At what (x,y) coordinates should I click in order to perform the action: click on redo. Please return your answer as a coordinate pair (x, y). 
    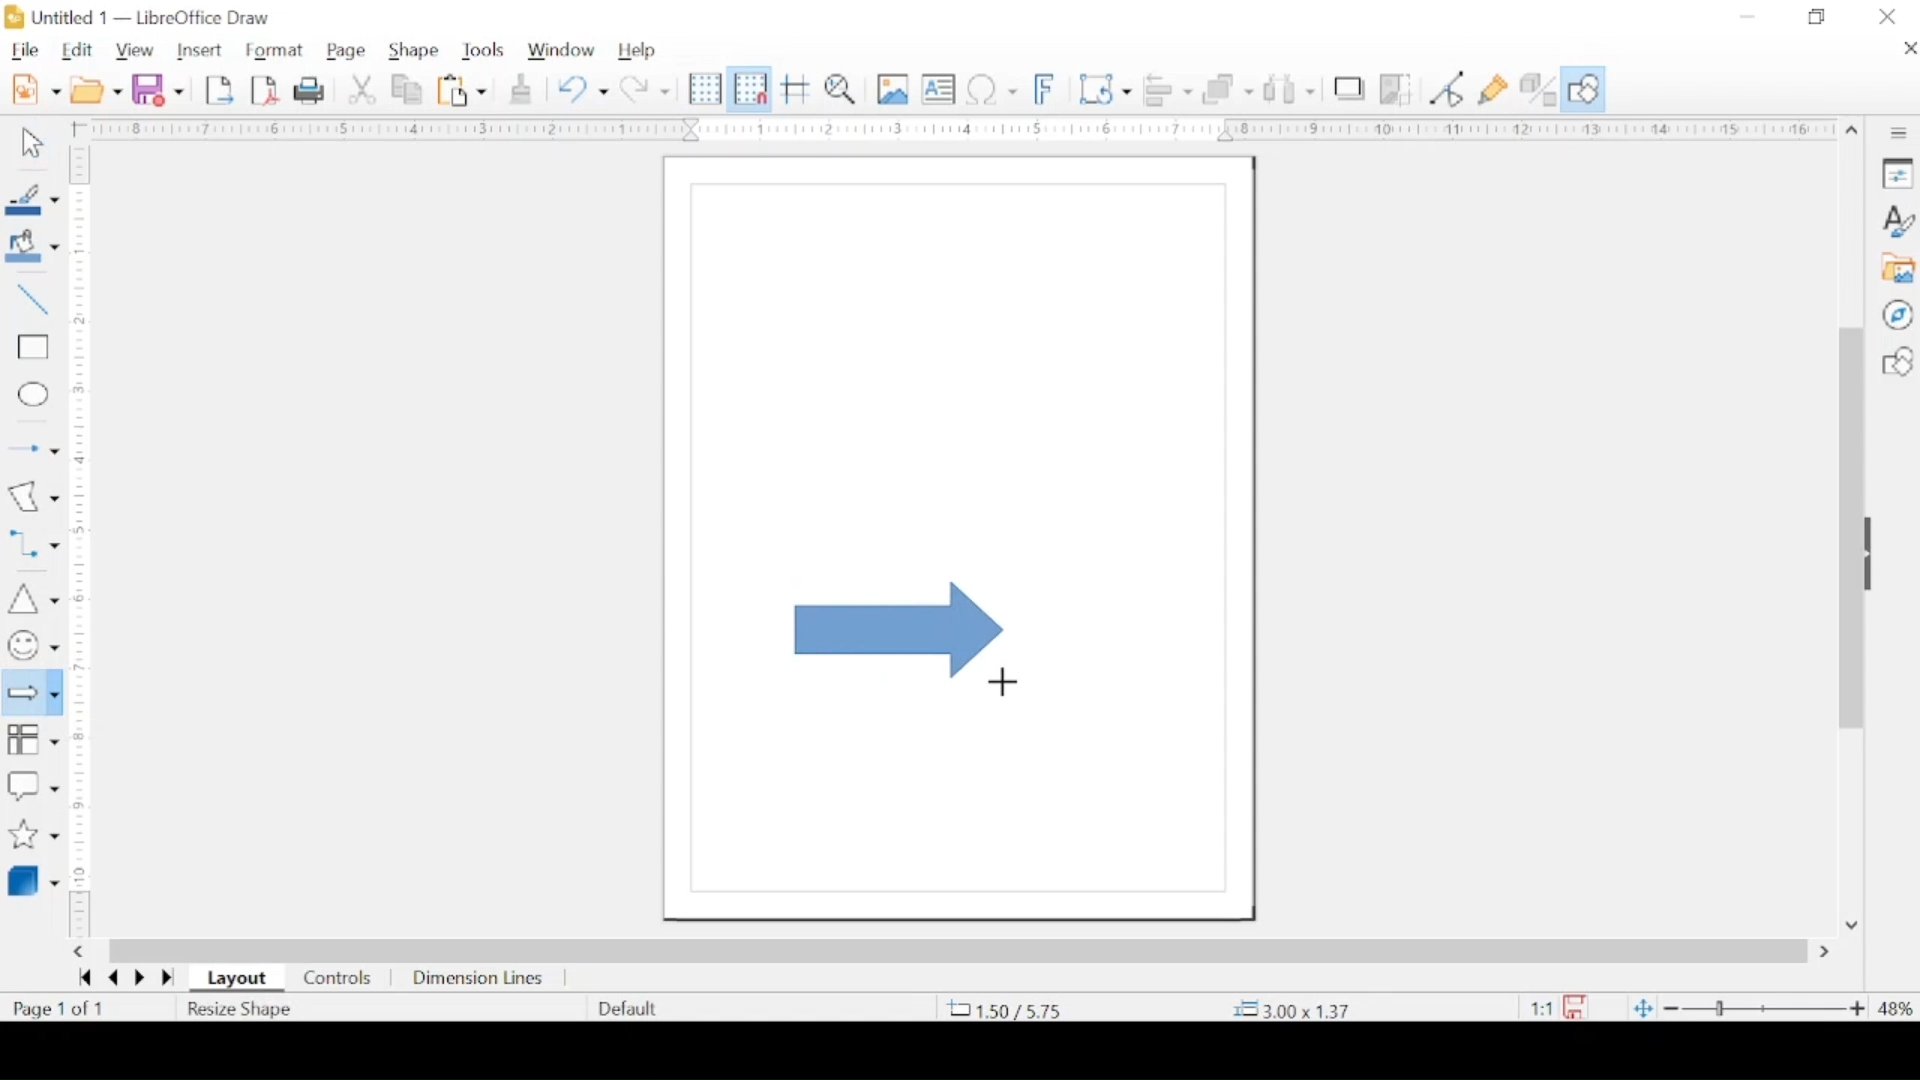
    Looking at the image, I should click on (645, 88).